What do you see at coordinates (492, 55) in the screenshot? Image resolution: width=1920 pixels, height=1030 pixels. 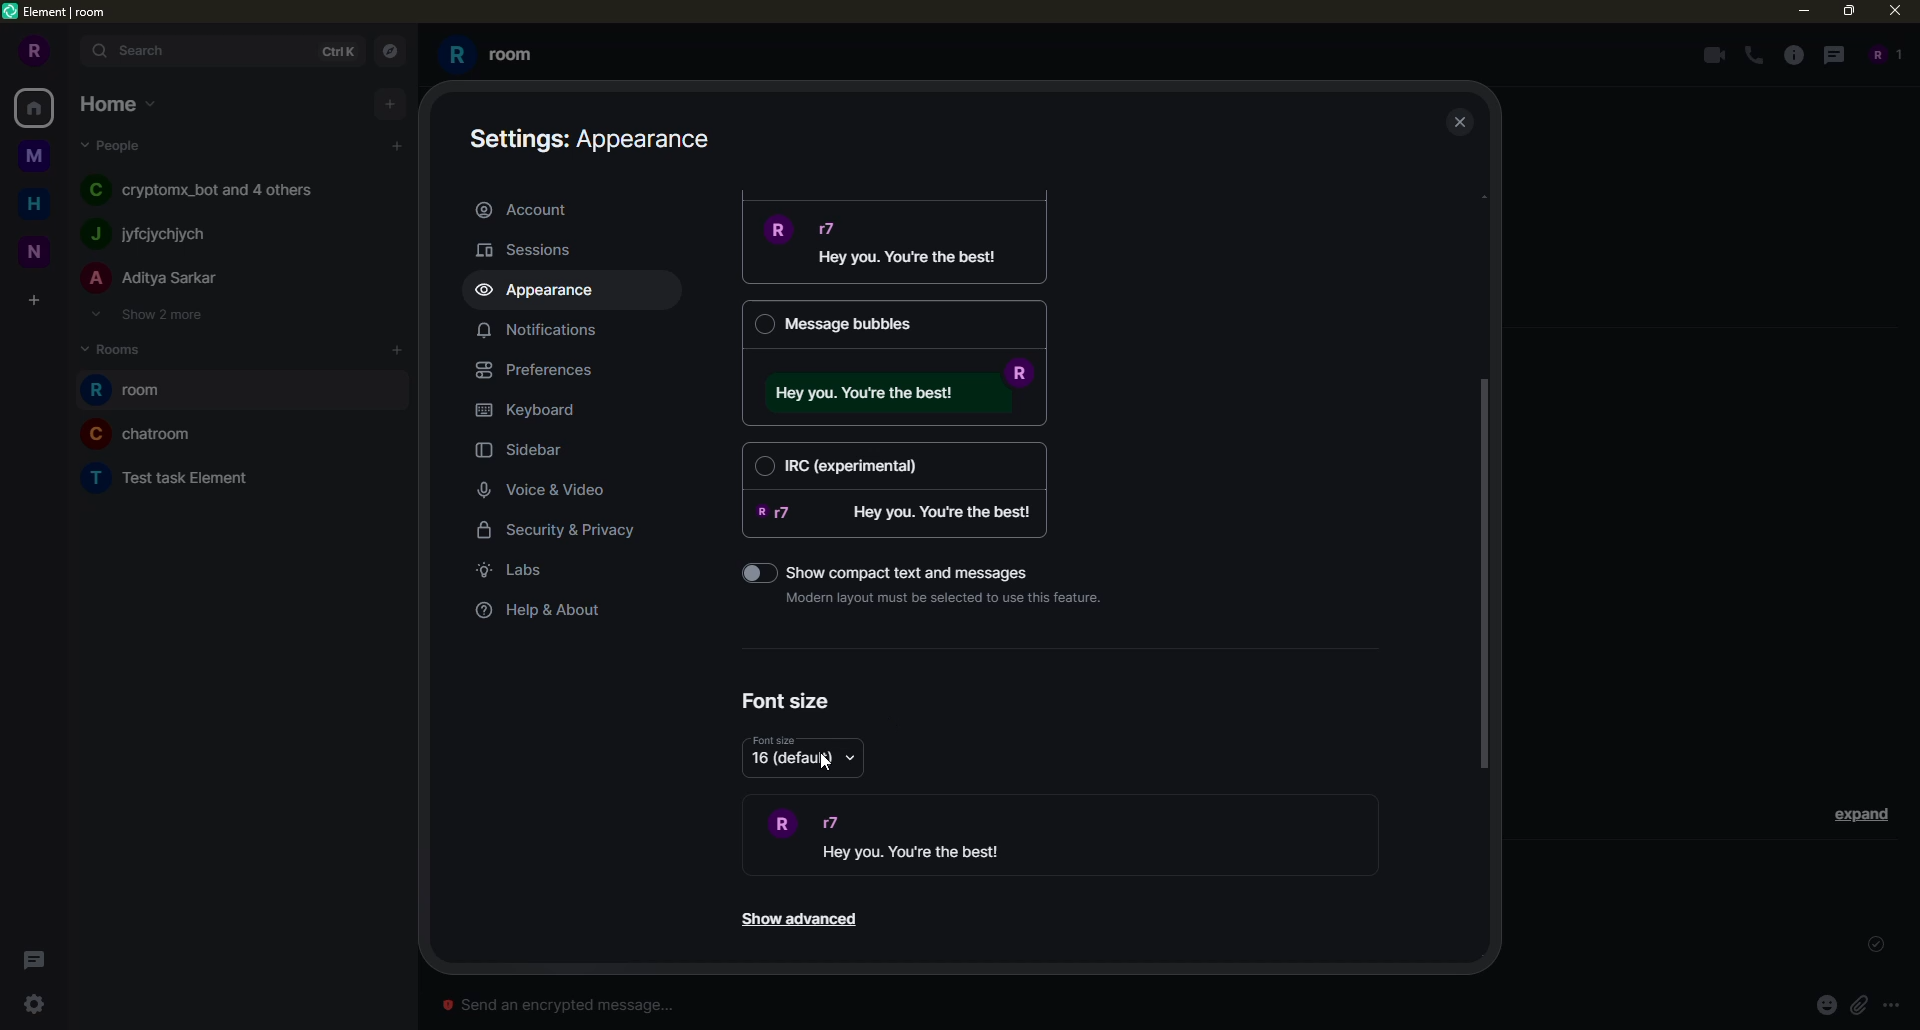 I see `room` at bounding box center [492, 55].